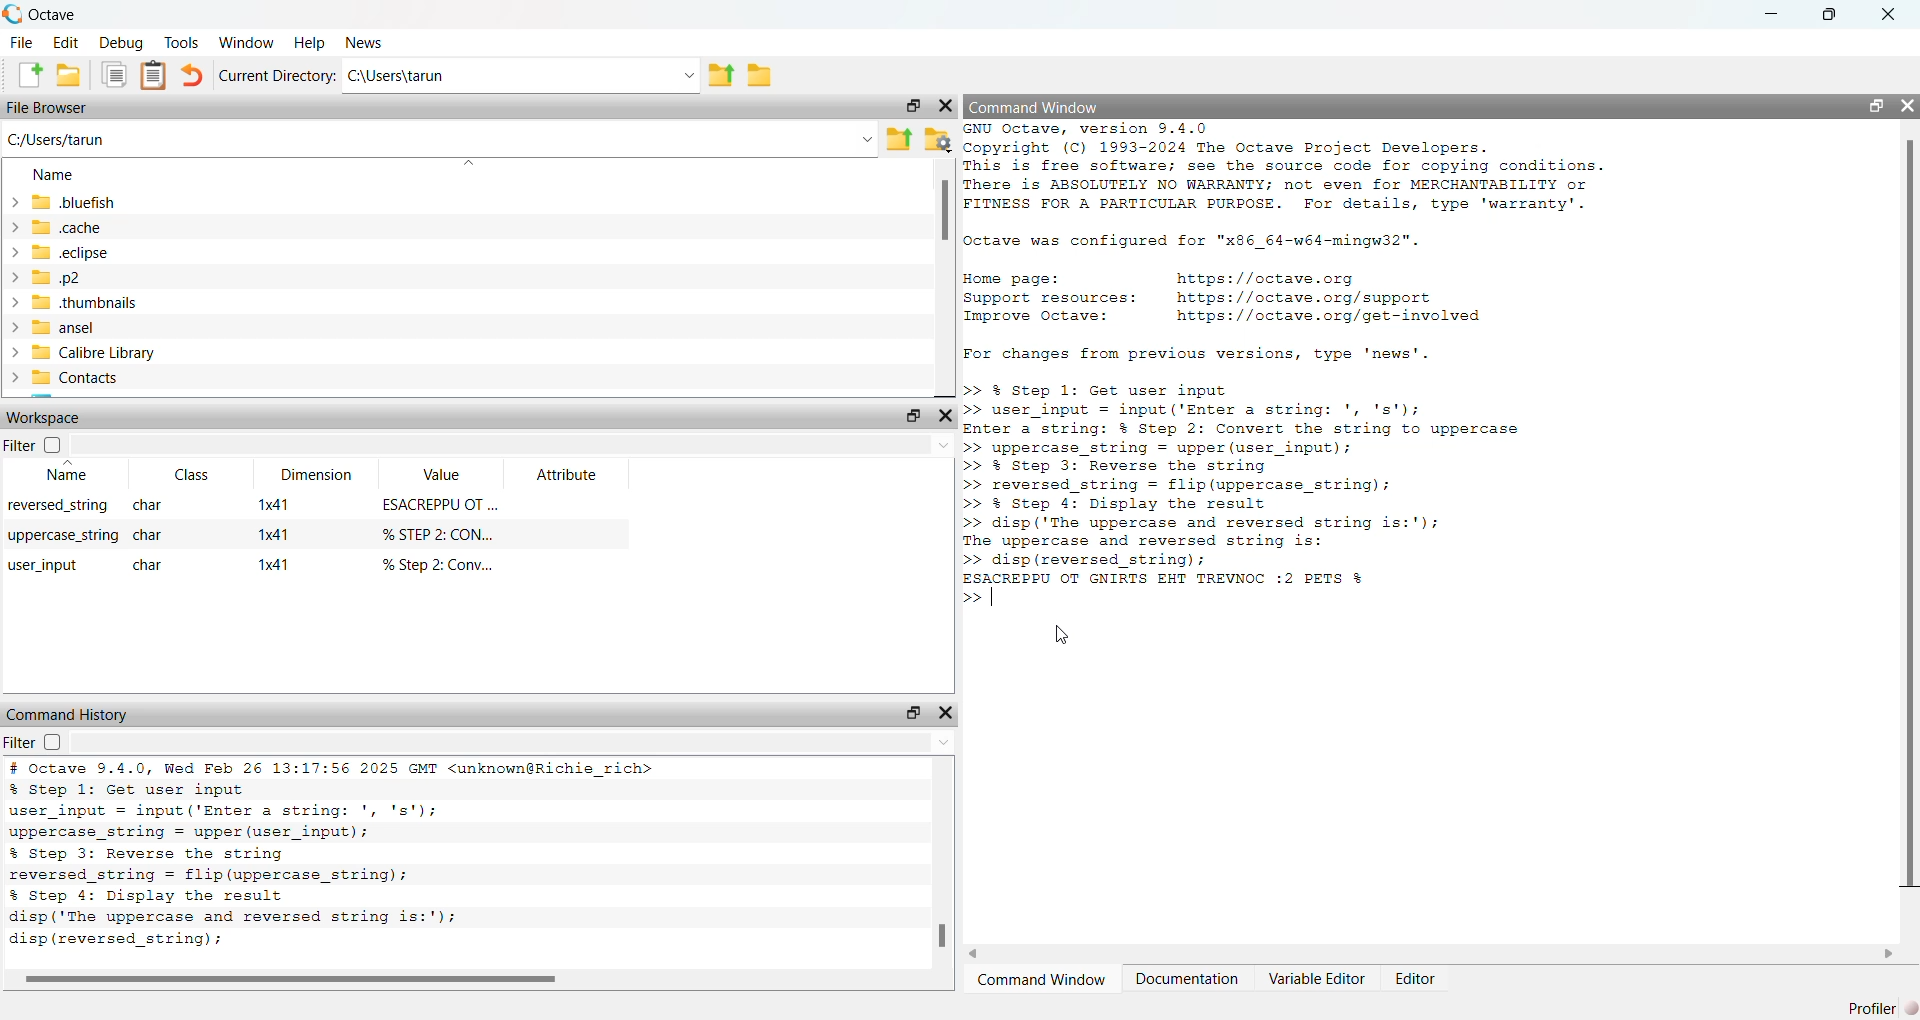 The image size is (1920, 1020). I want to click on .eclipse, so click(114, 254).